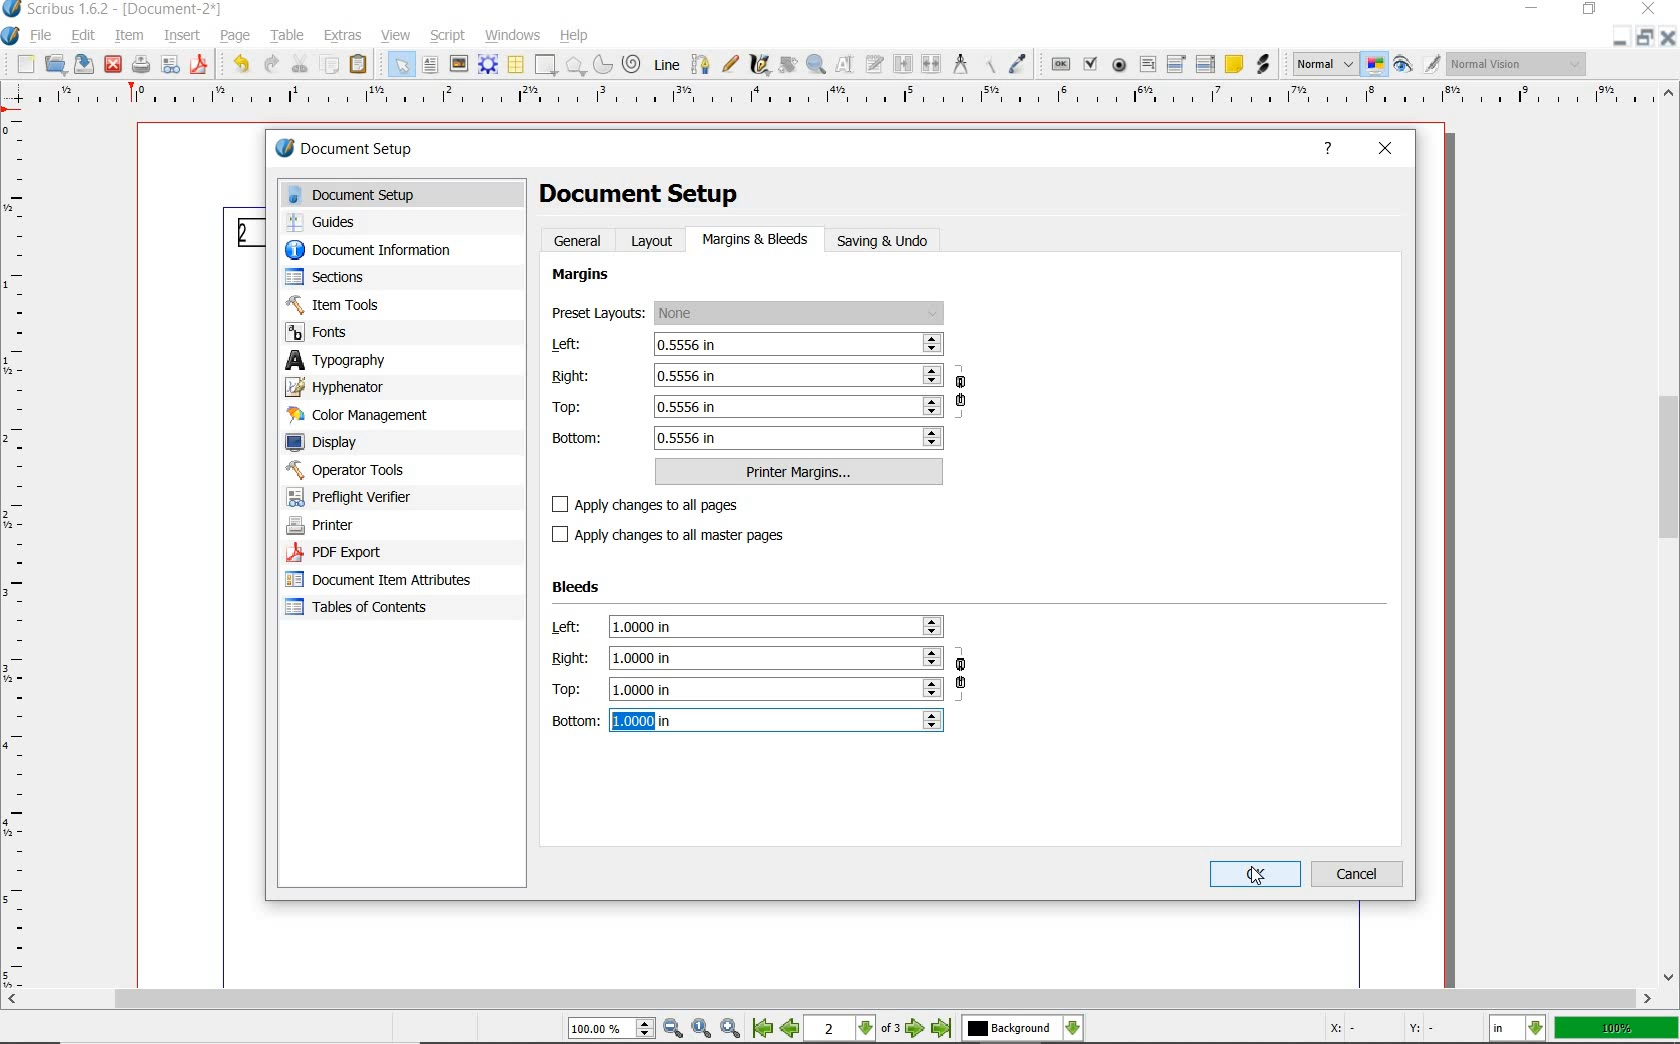 The width and height of the screenshot is (1680, 1044). Describe the element at coordinates (395, 35) in the screenshot. I see `view` at that location.